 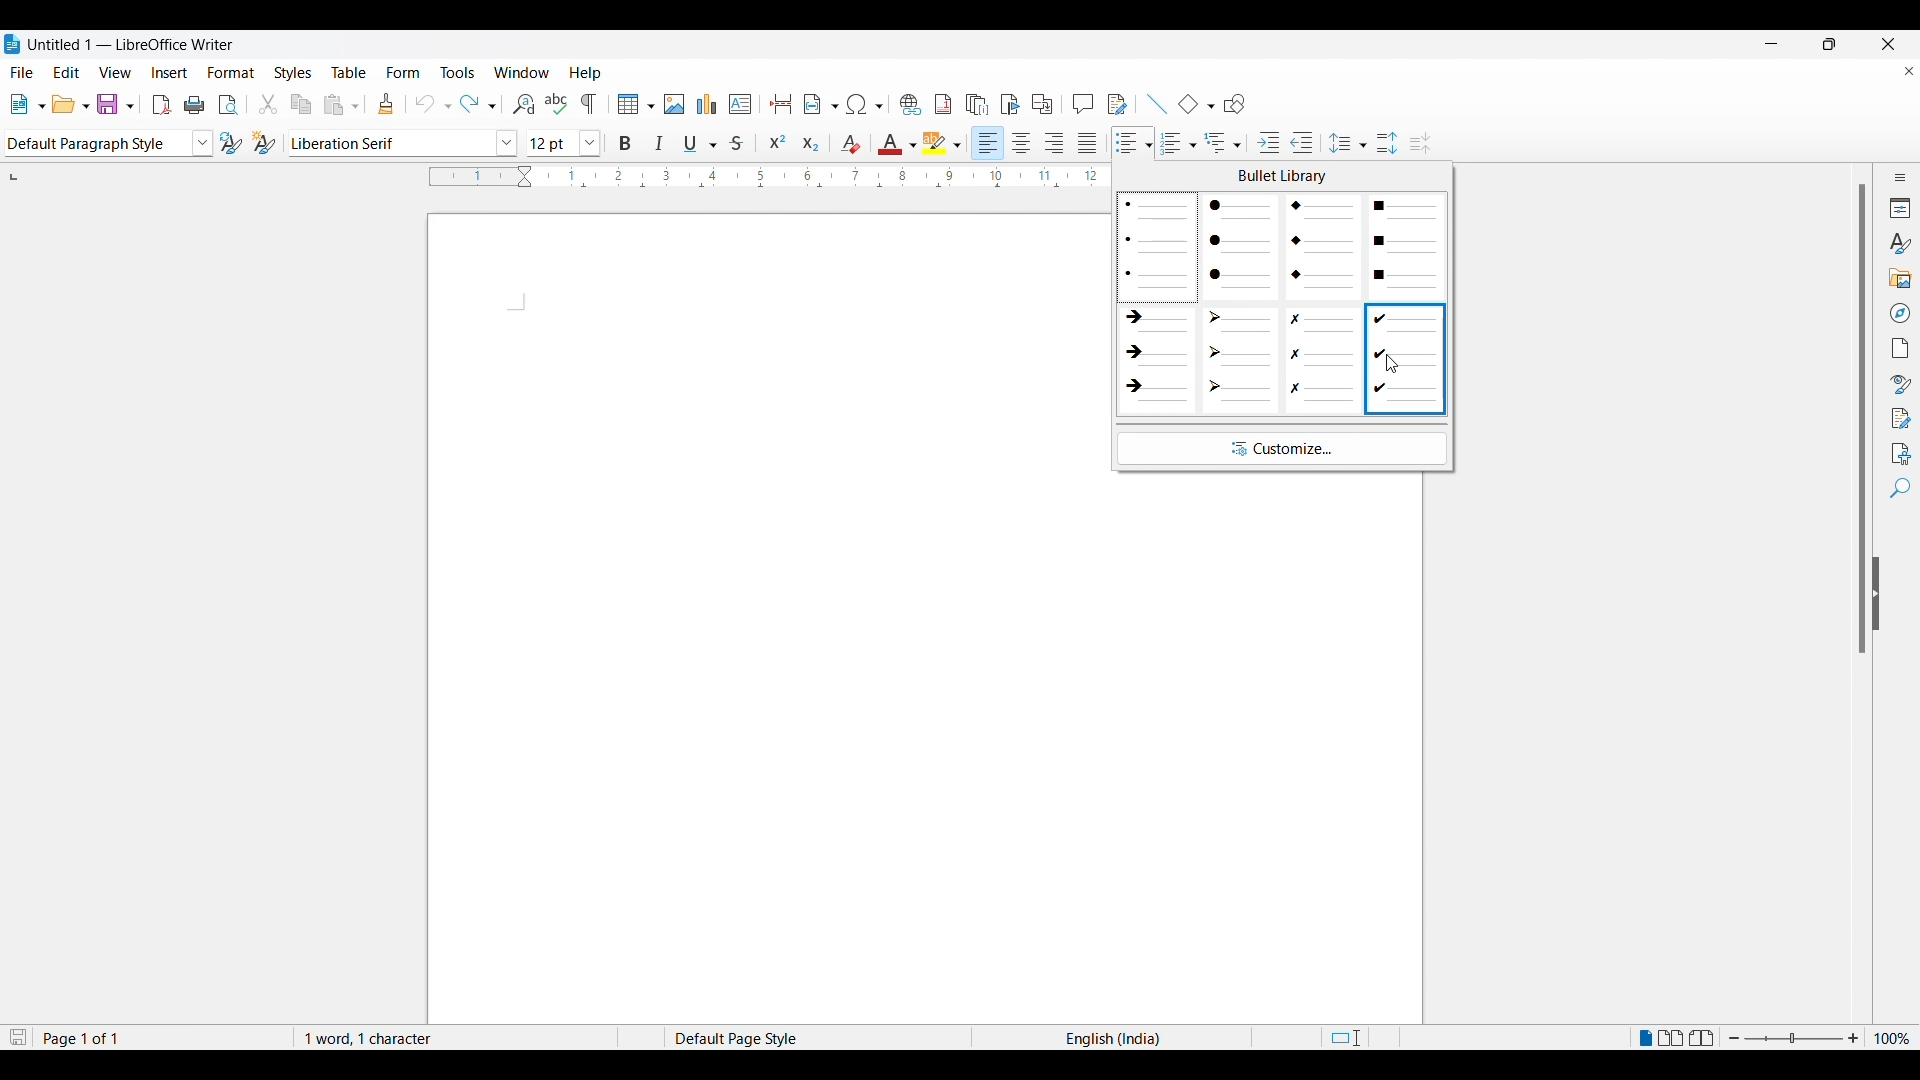 I want to click on Check unordered bullets, so click(x=1406, y=357).